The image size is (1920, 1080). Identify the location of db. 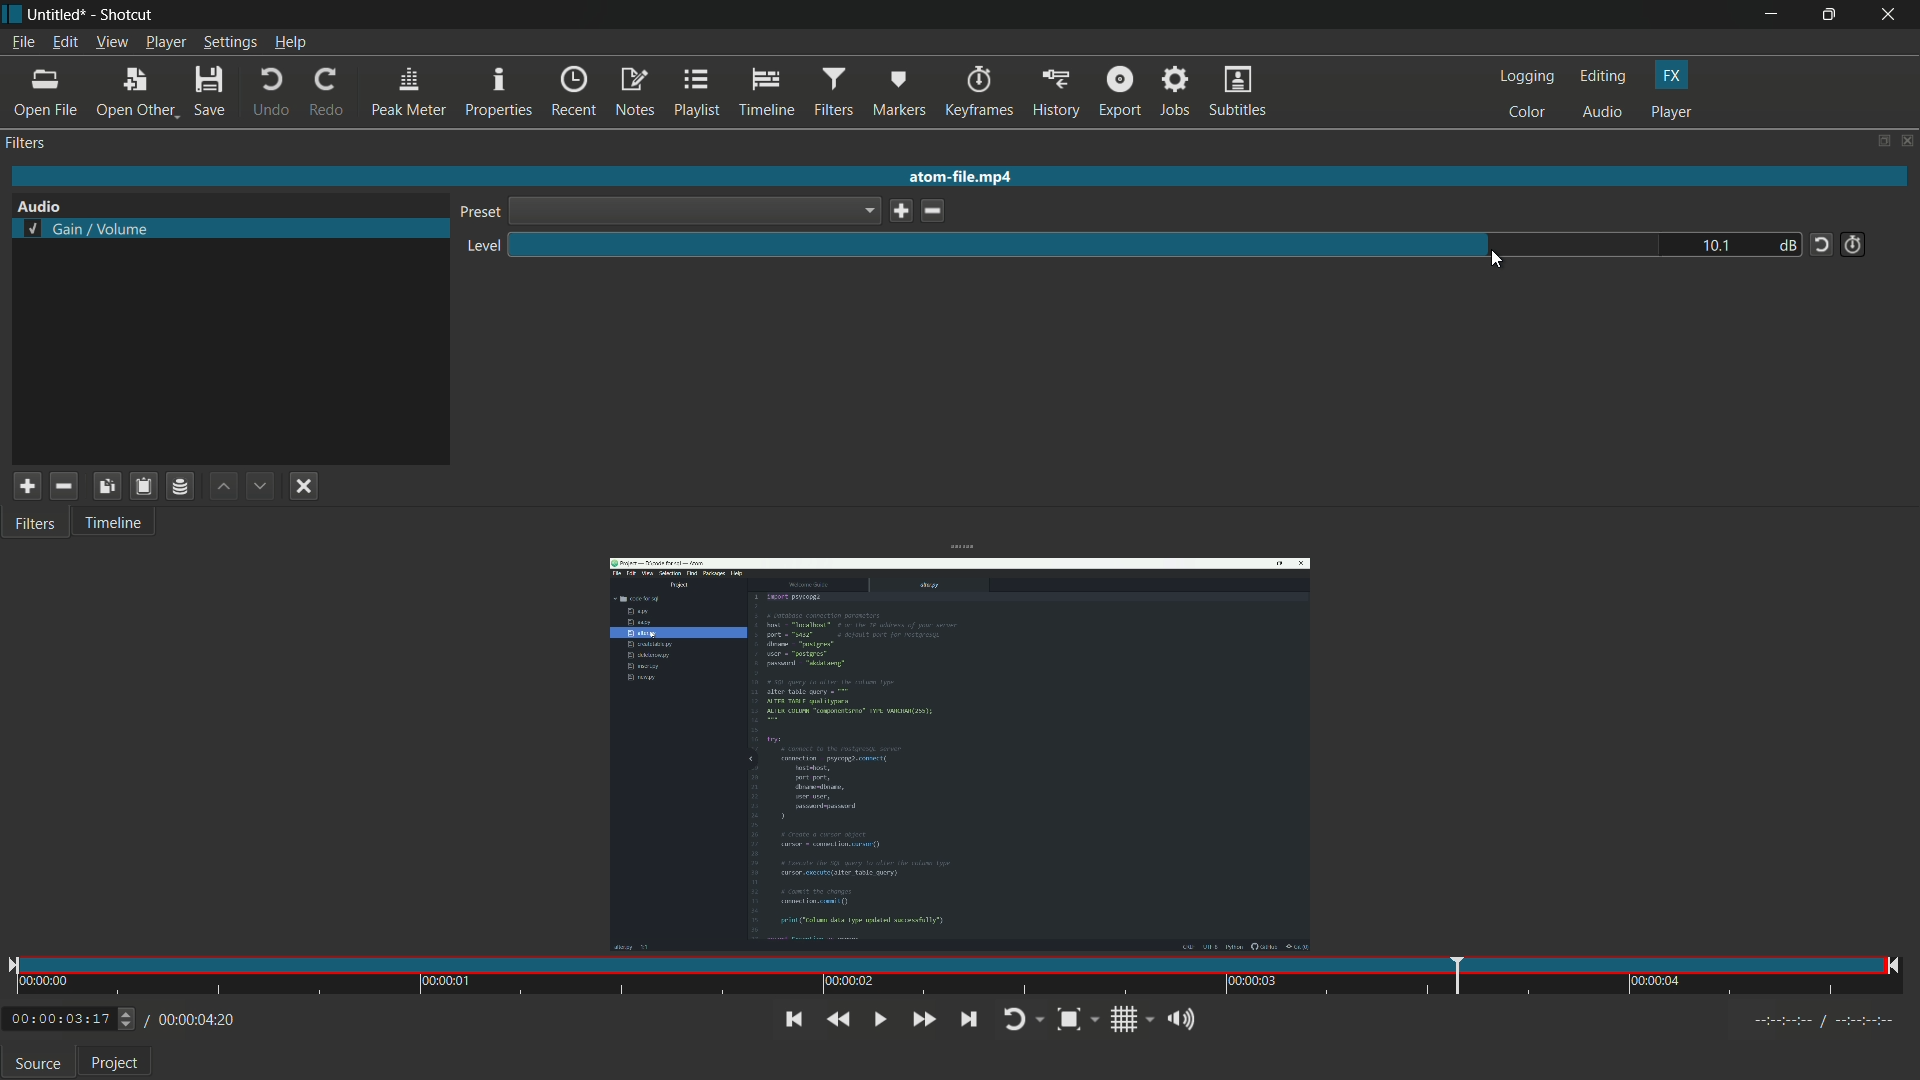
(1786, 245).